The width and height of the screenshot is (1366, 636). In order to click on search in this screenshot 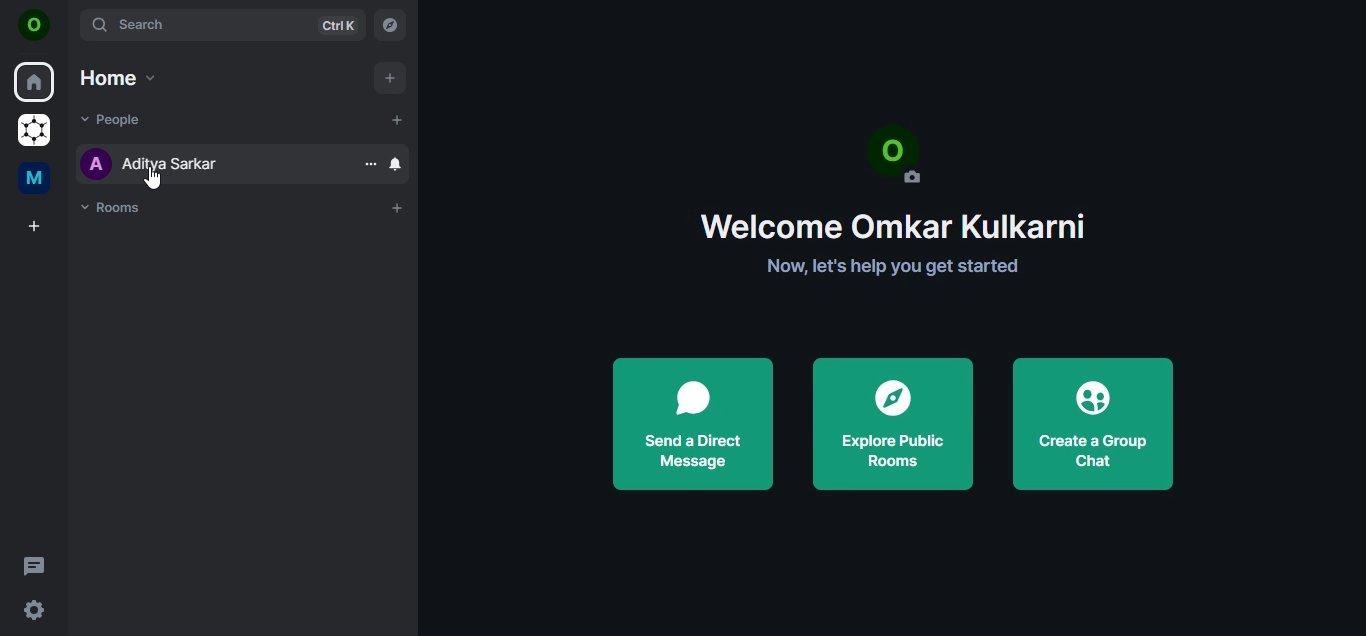, I will do `click(222, 24)`.